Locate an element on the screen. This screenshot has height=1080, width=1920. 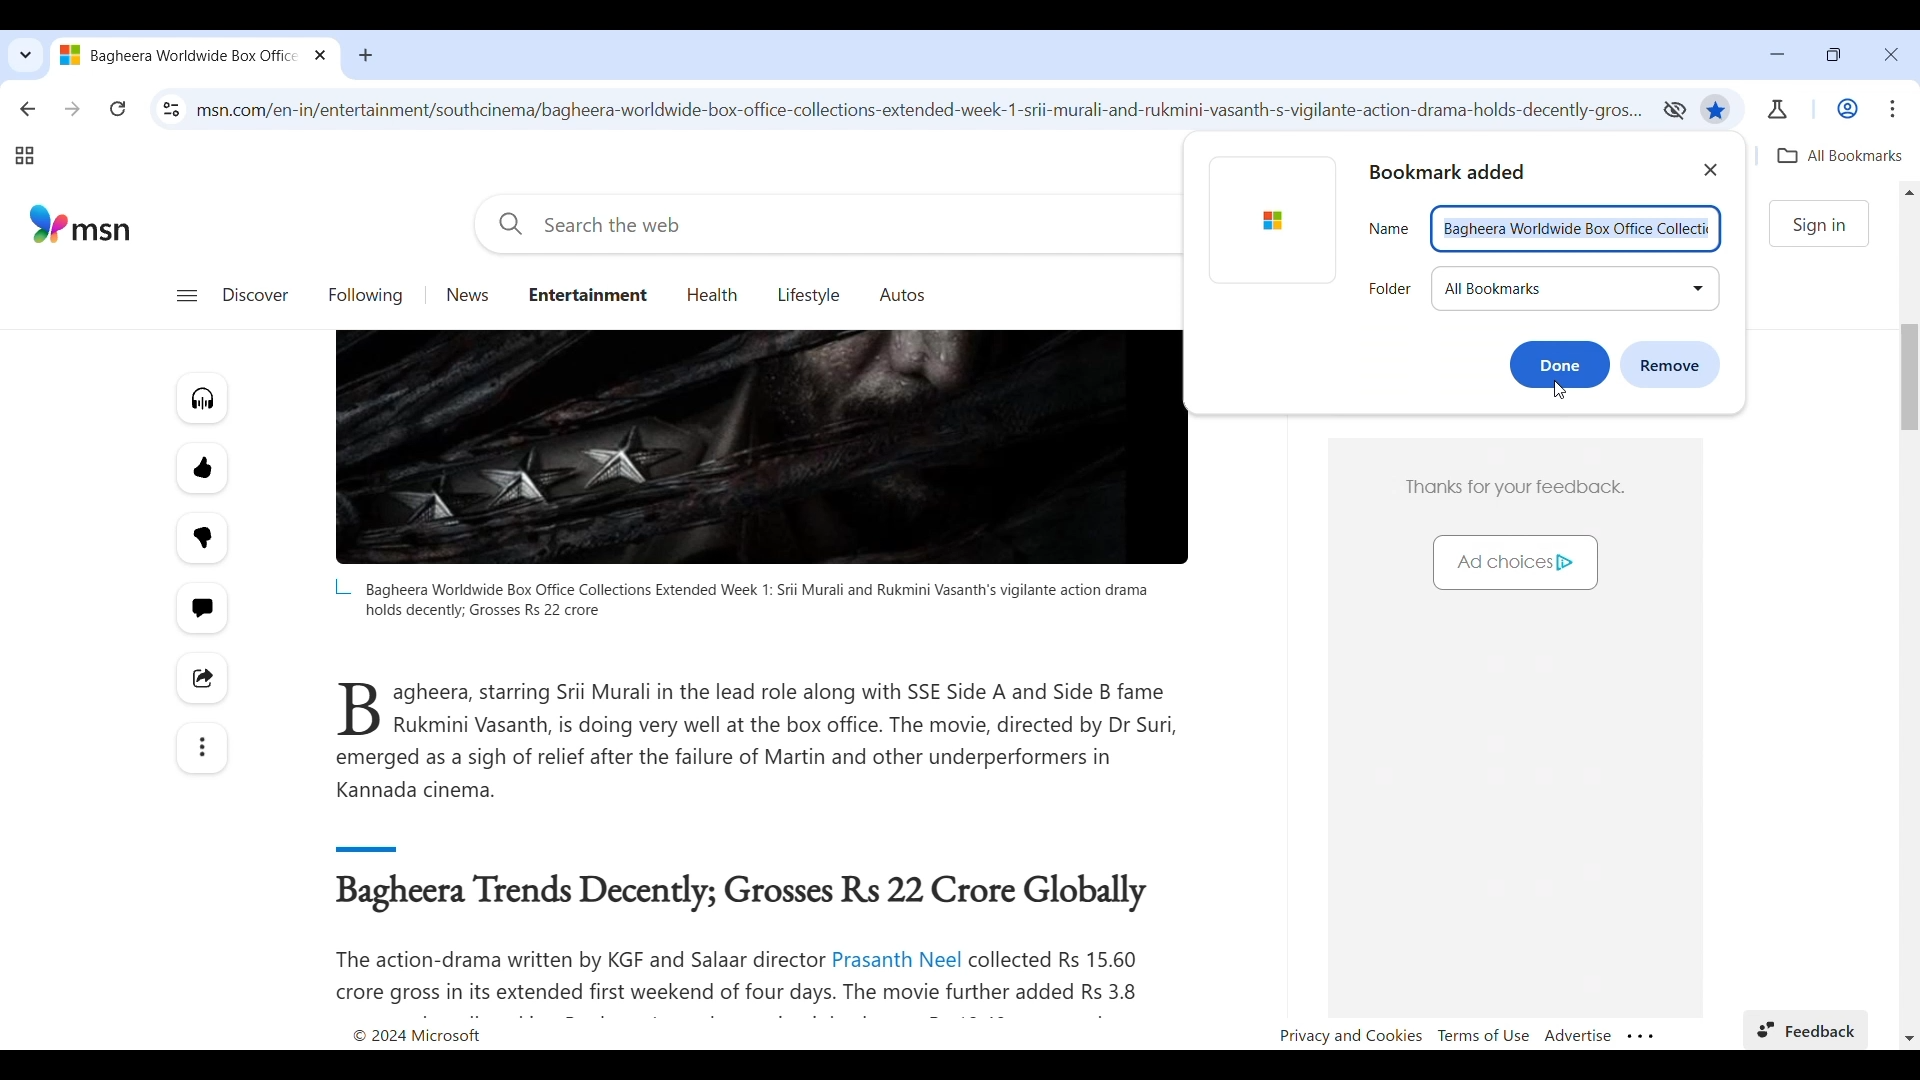
Save inputs made to bookmark page is located at coordinates (1560, 365).